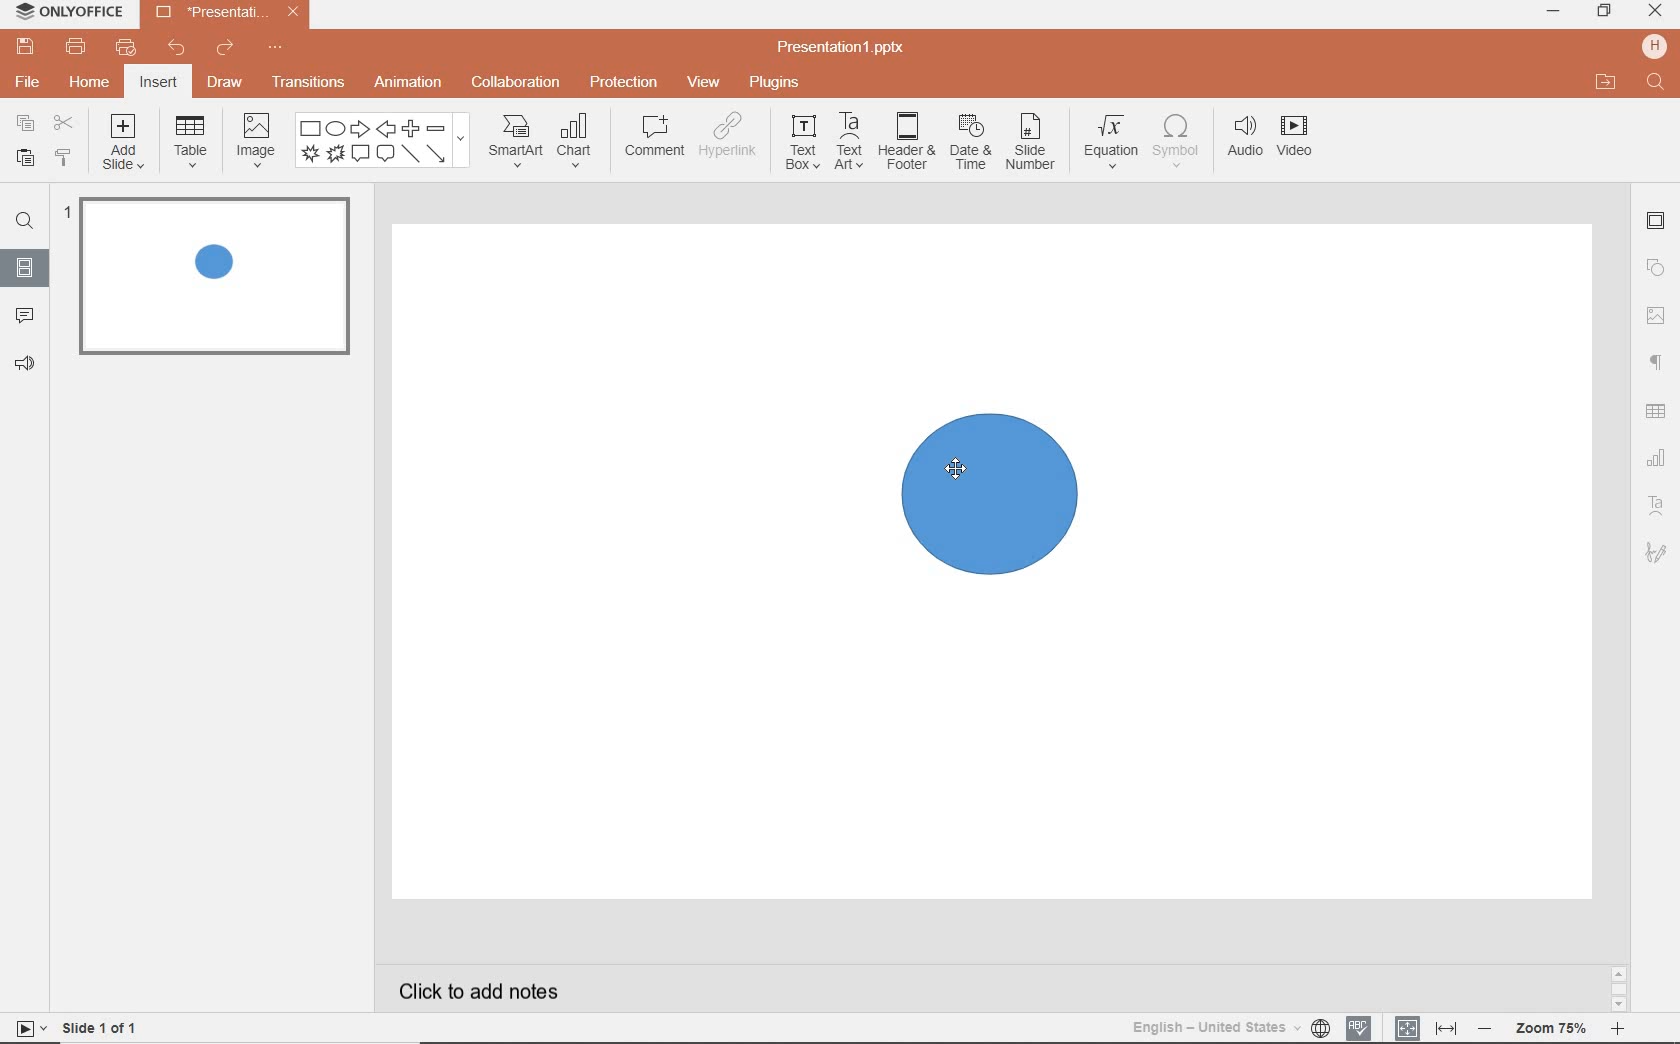 The image size is (1680, 1044). I want to click on chart, so click(1655, 459).